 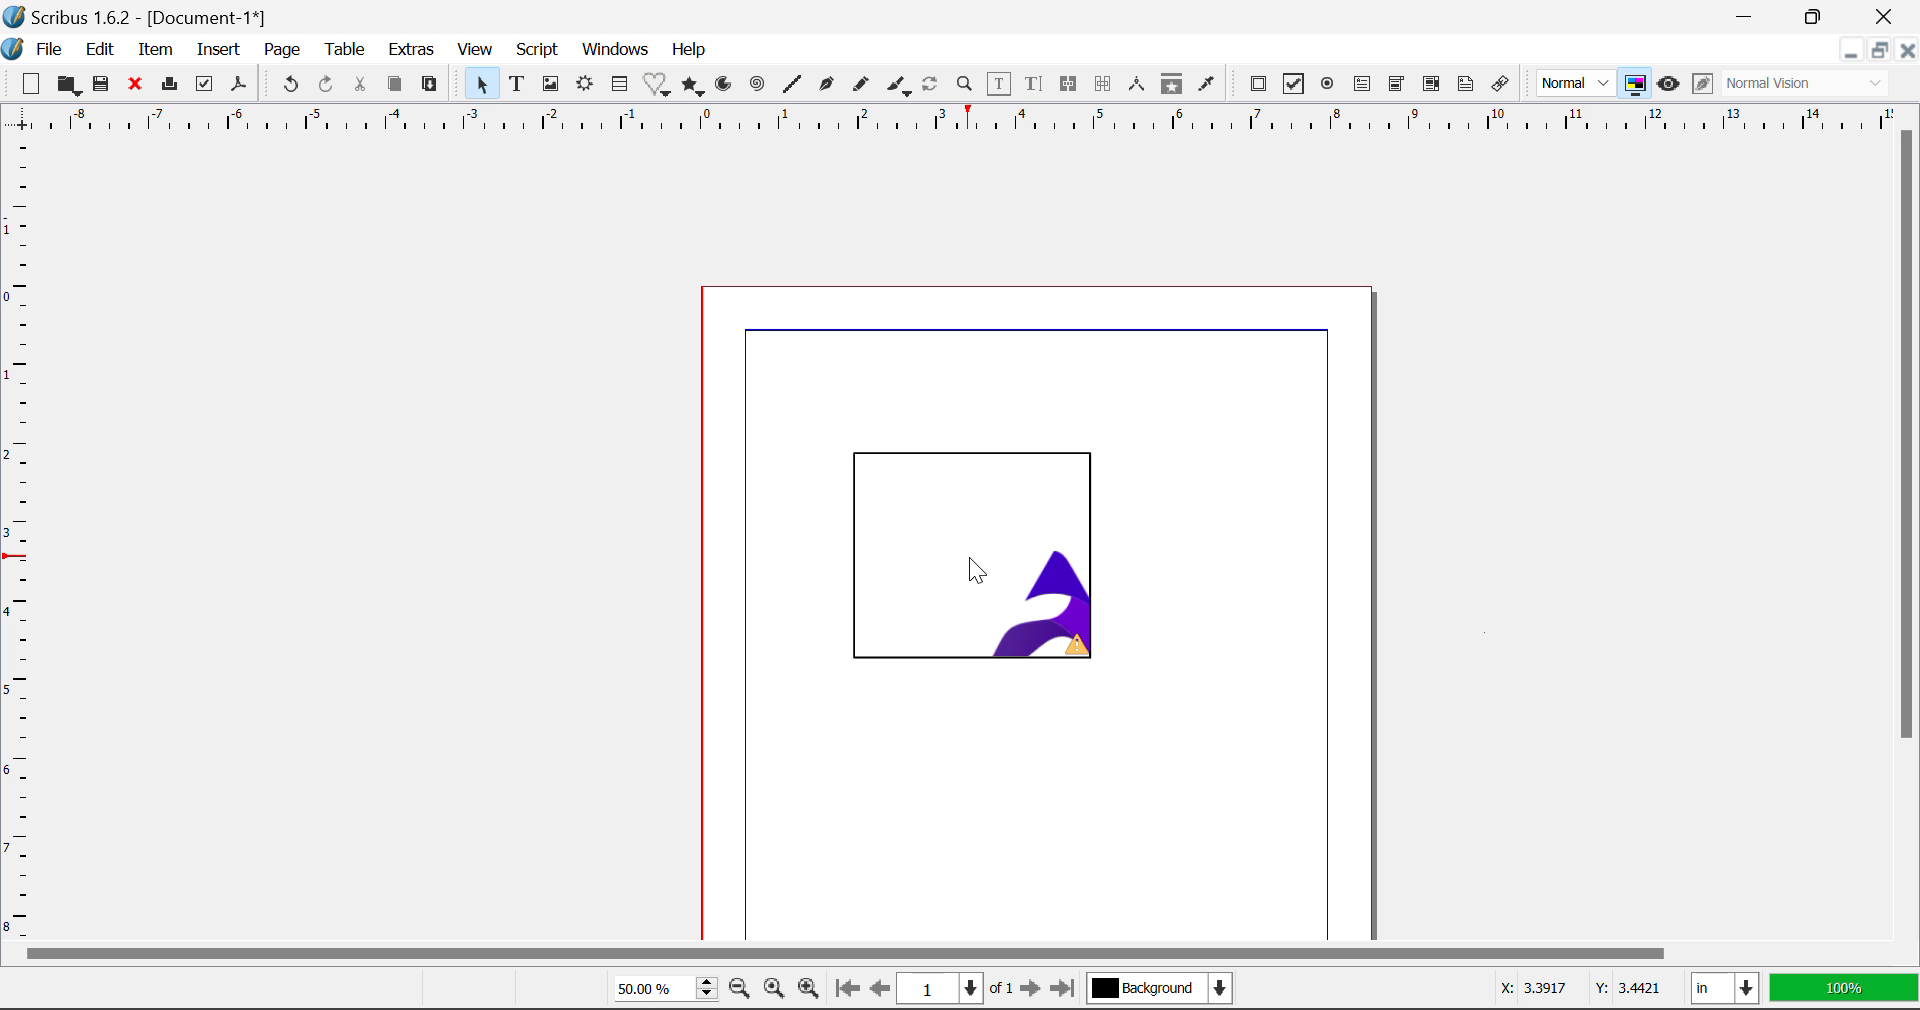 I want to click on New, so click(x=30, y=82).